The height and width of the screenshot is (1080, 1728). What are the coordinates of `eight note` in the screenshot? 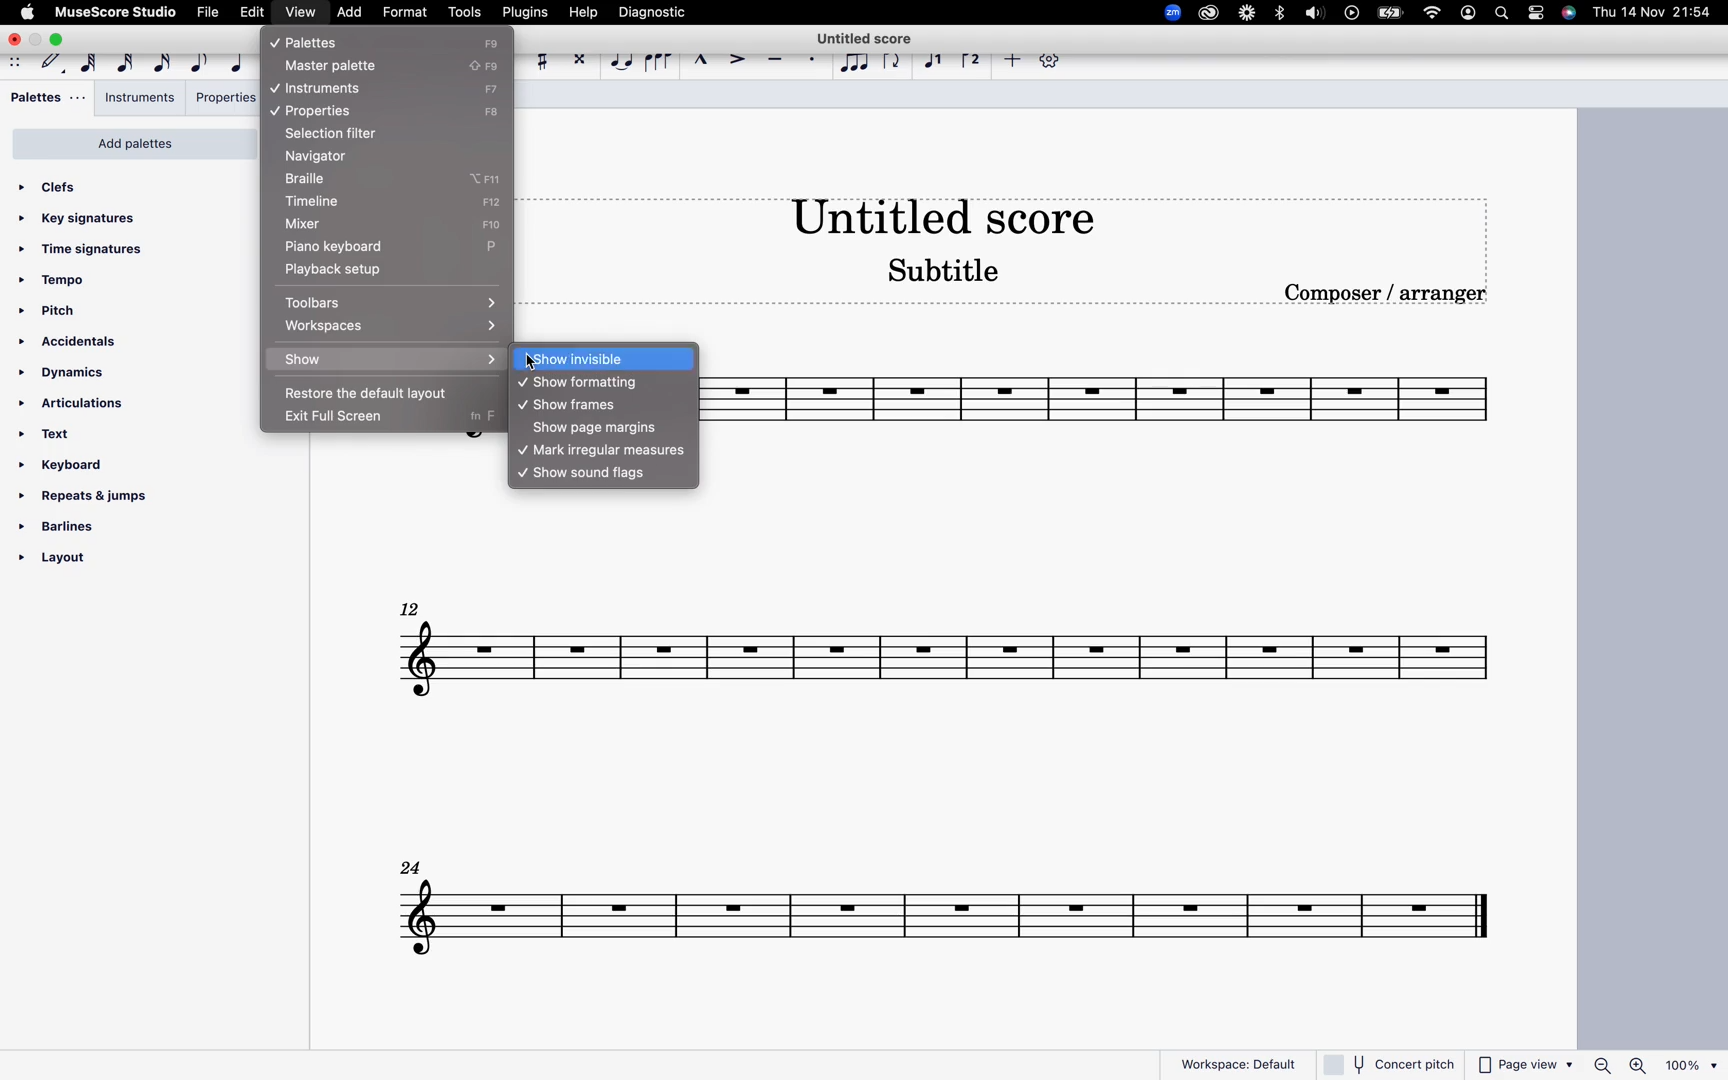 It's located at (197, 63).